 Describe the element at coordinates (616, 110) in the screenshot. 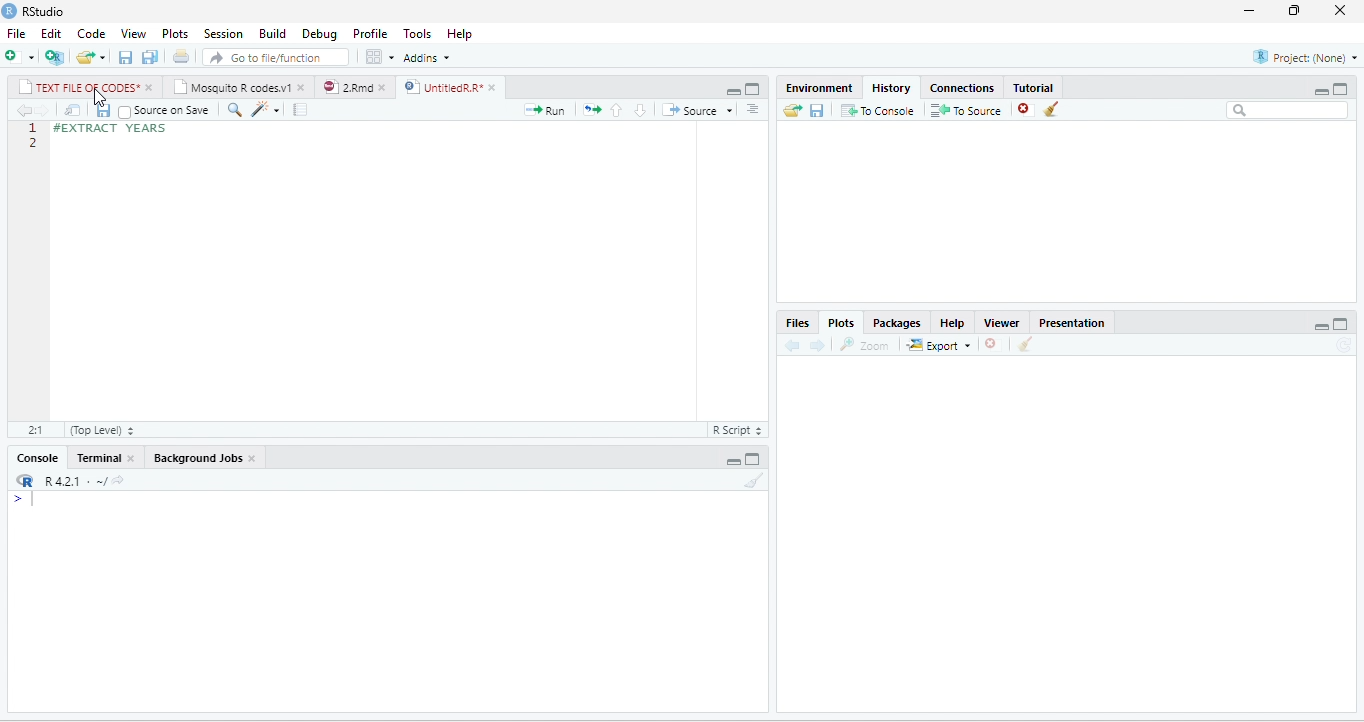

I see `up` at that location.